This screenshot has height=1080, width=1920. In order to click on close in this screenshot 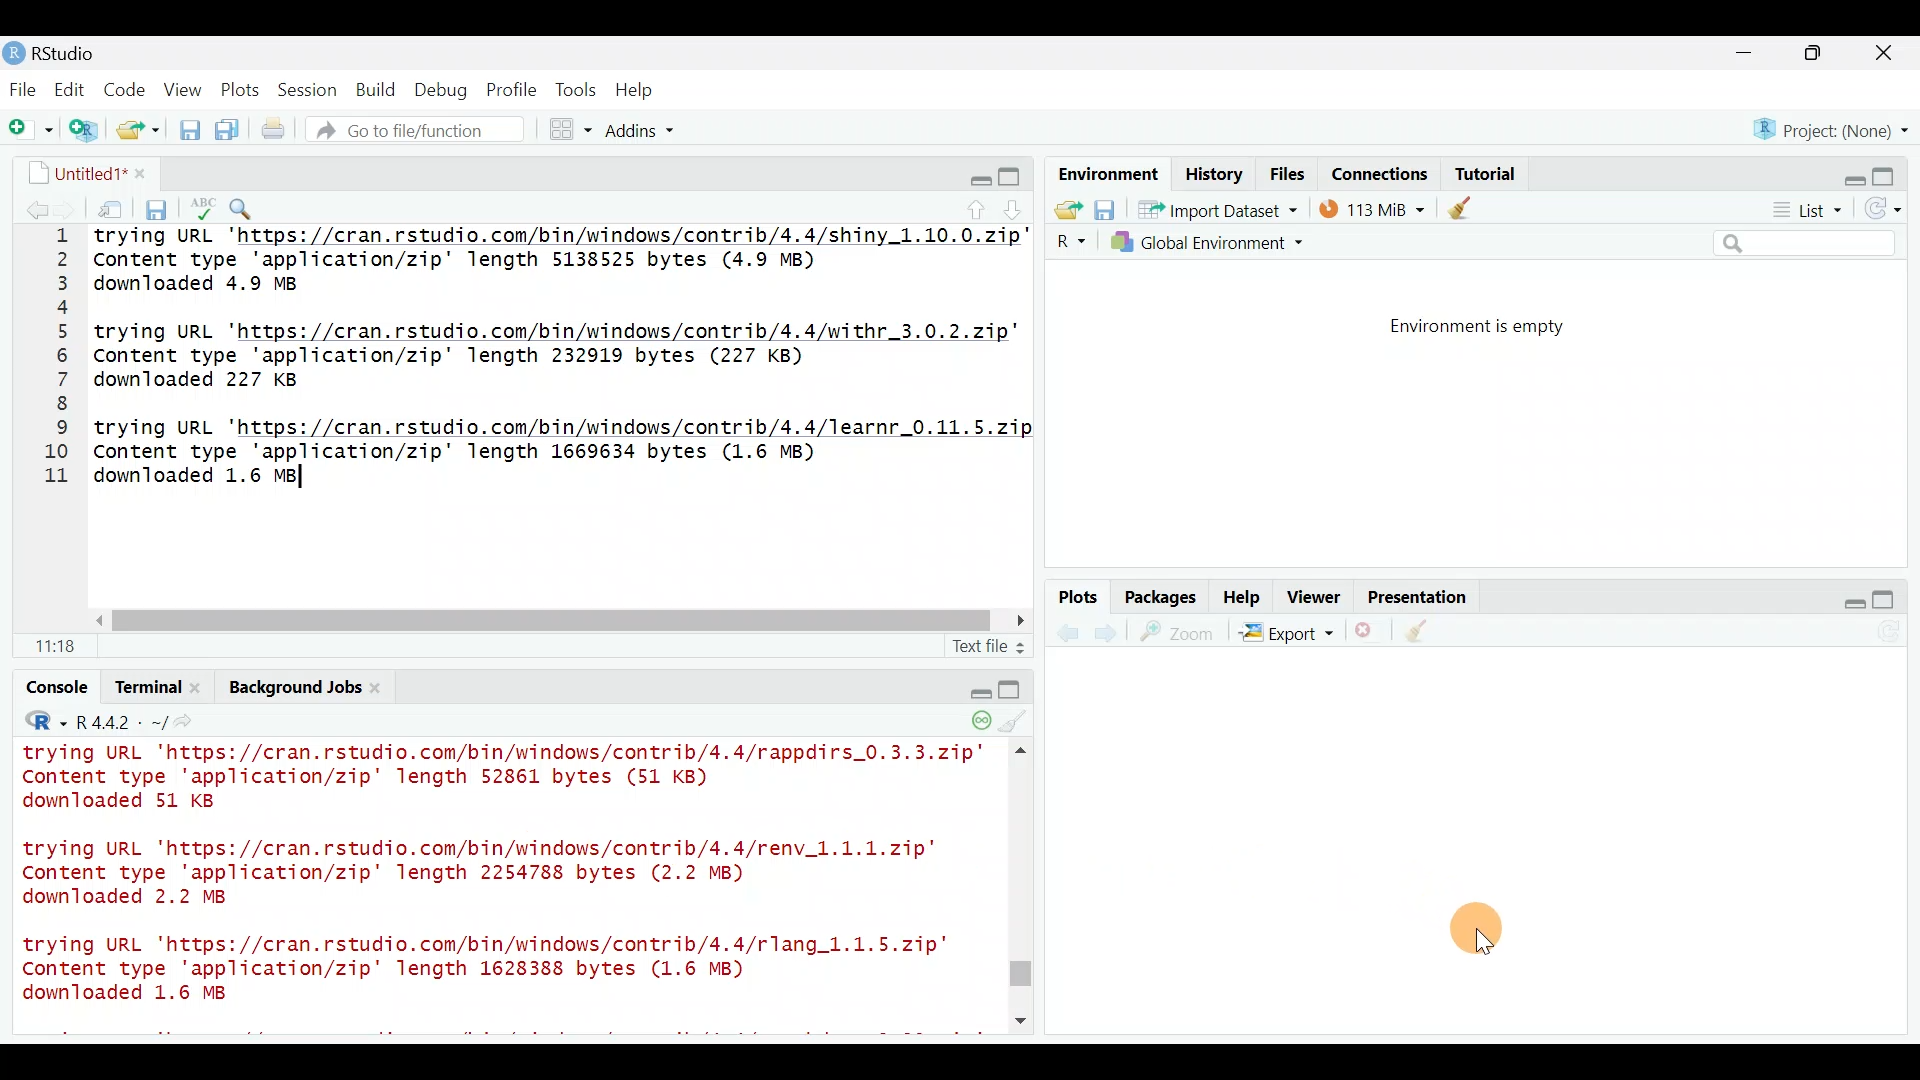, I will do `click(137, 169)`.